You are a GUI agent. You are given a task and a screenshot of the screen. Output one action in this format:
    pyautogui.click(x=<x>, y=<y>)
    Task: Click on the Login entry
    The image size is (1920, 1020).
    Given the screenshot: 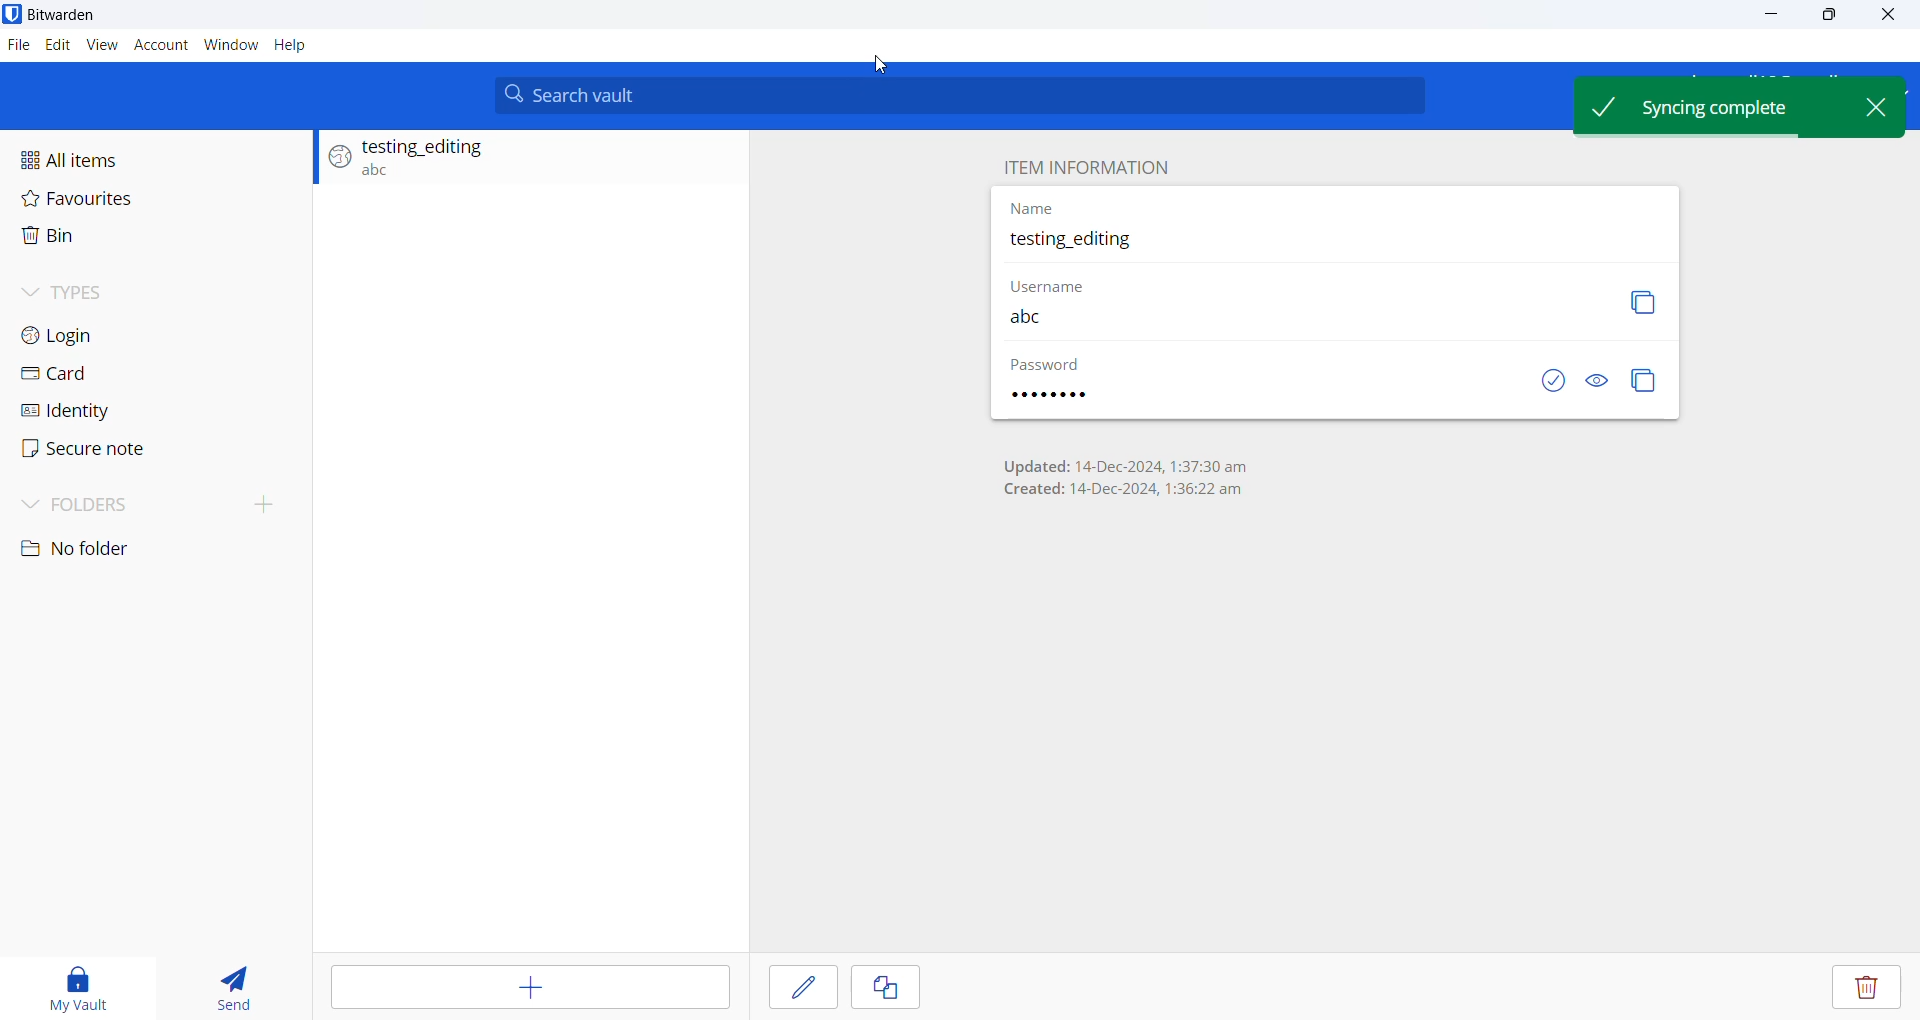 What is the action you would take?
    pyautogui.click(x=521, y=162)
    